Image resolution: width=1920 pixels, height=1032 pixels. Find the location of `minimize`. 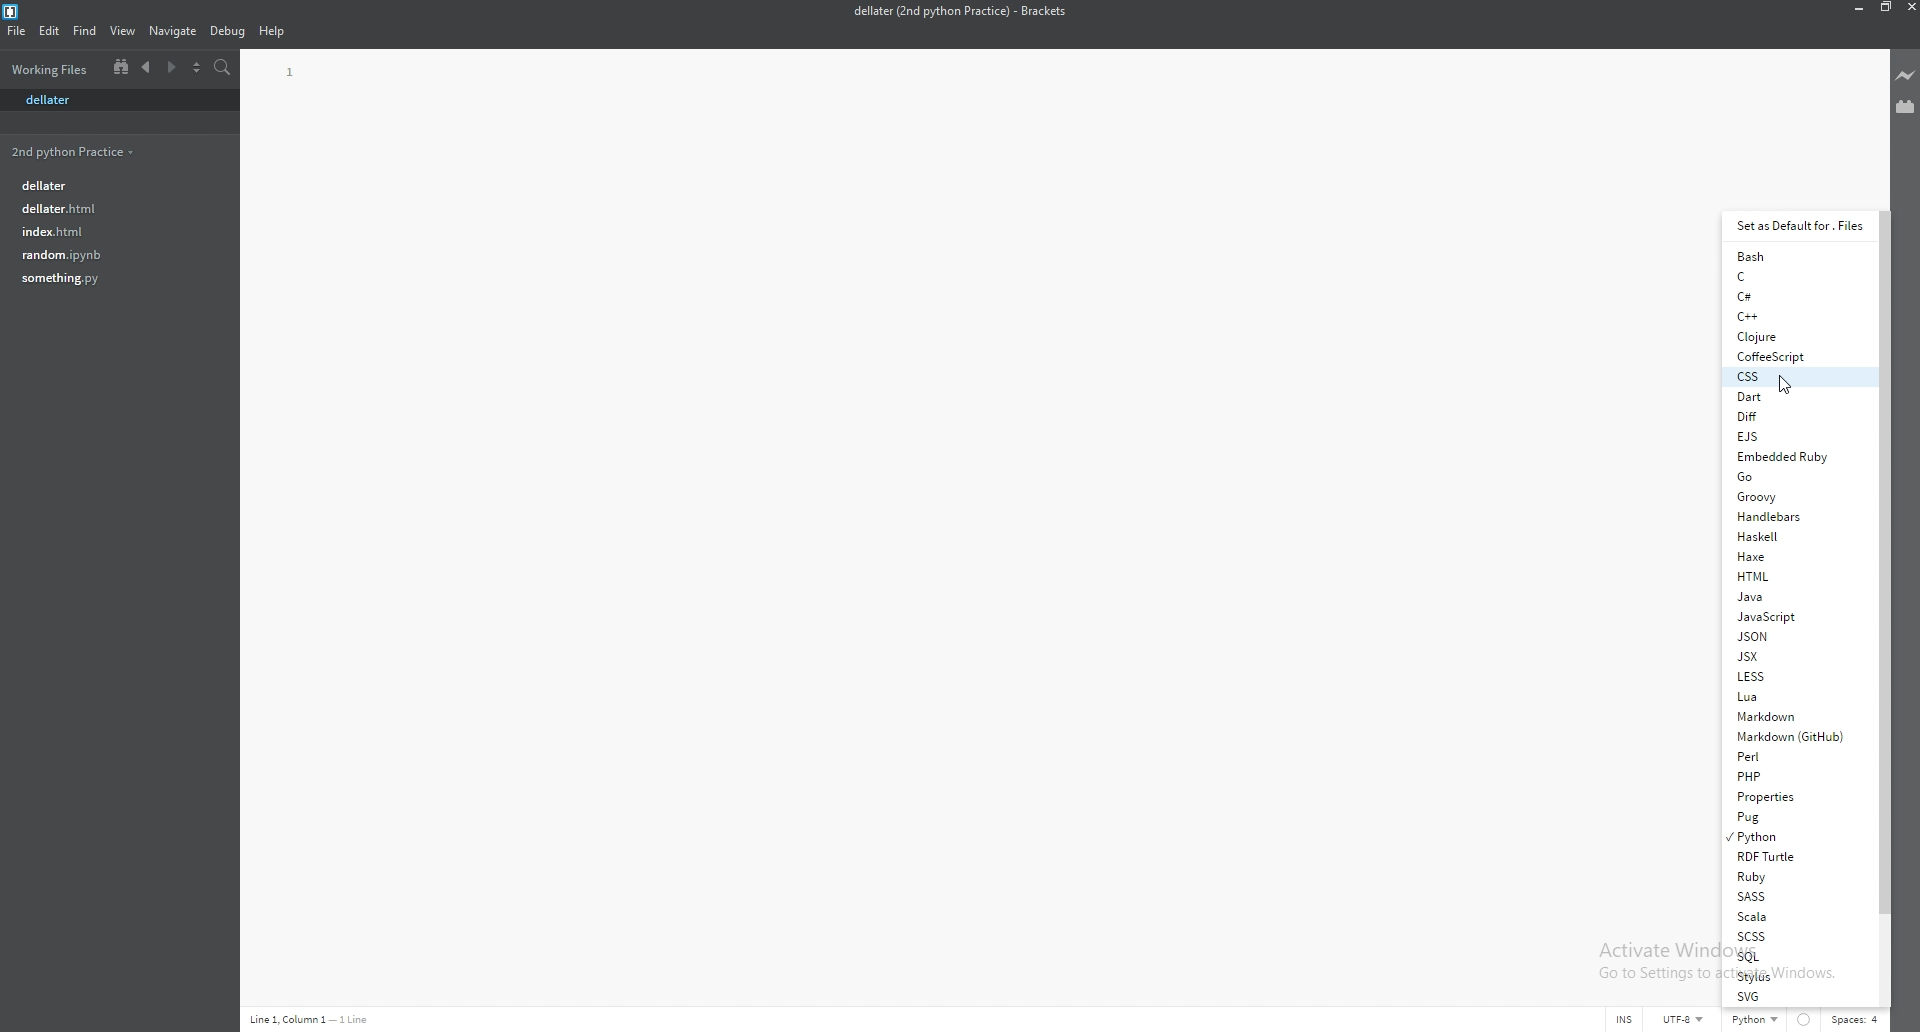

minimize is located at coordinates (1855, 7).